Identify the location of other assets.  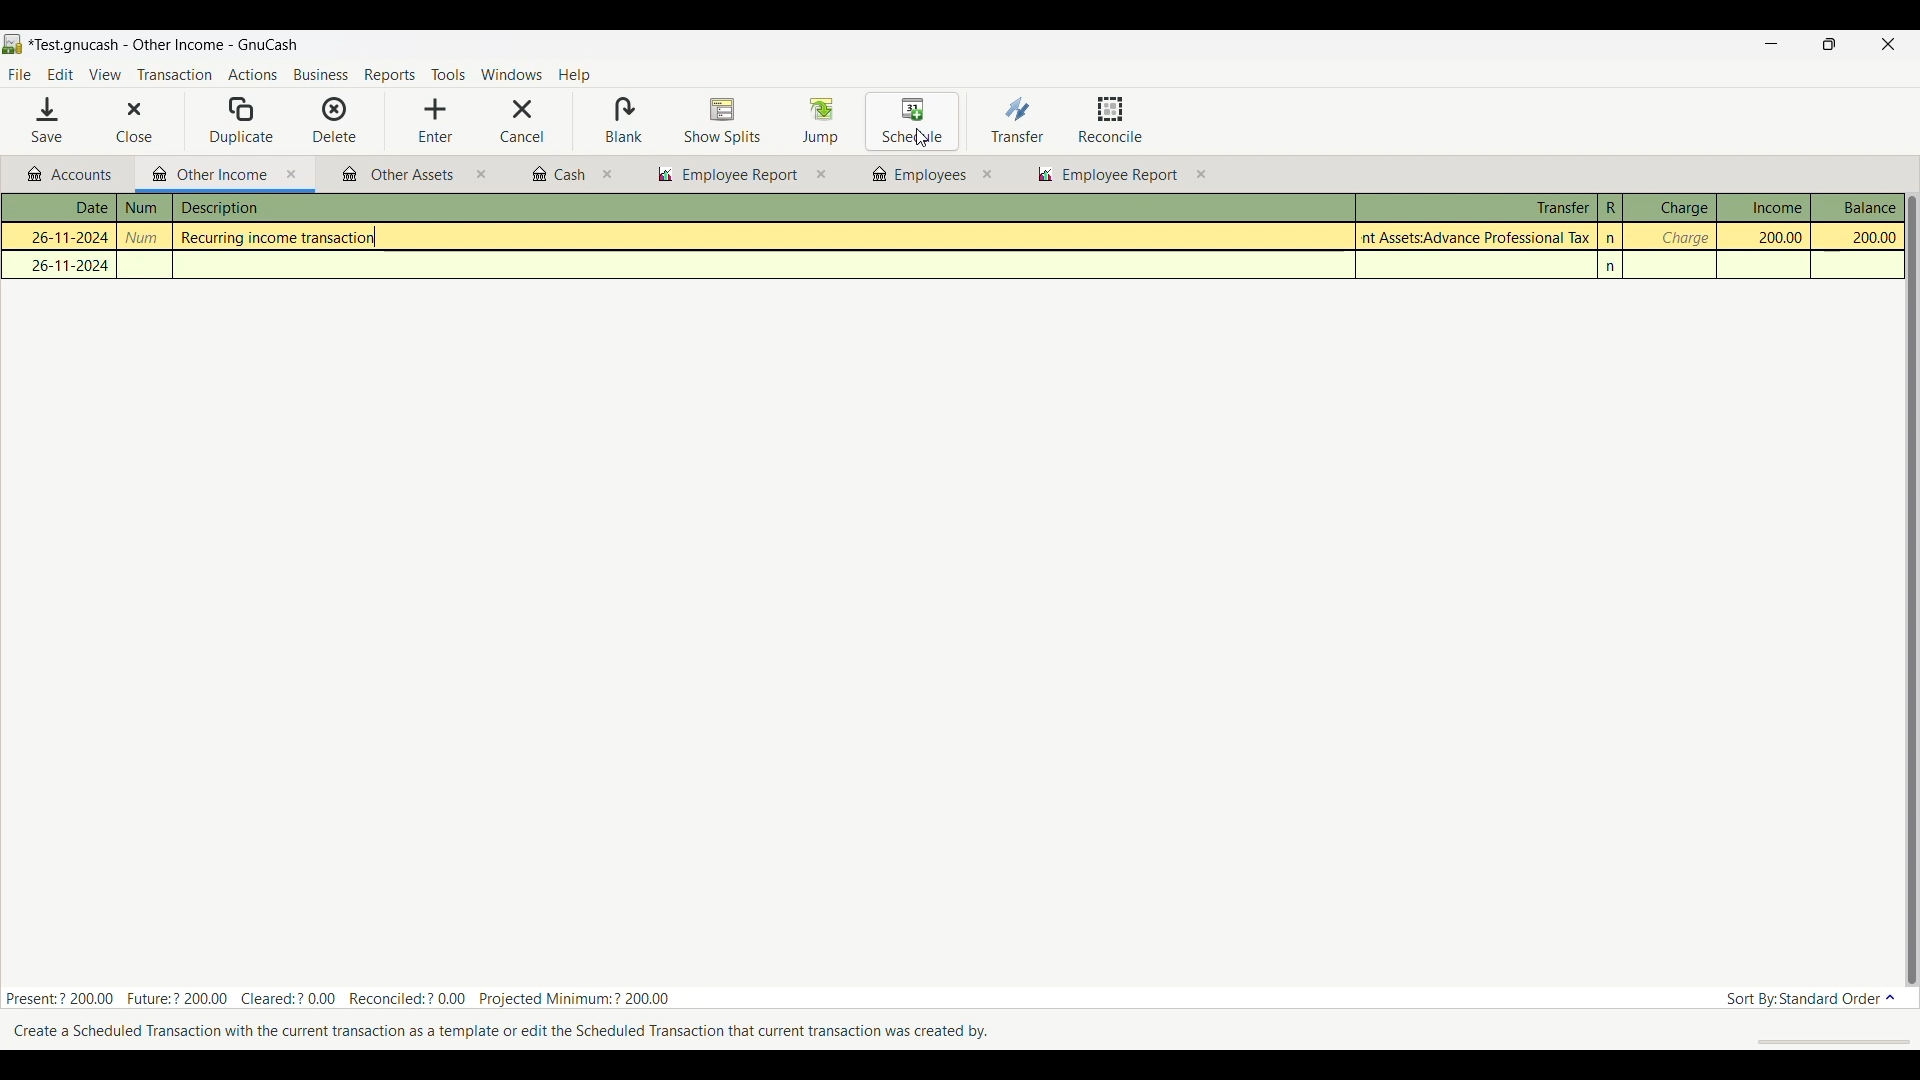
(399, 176).